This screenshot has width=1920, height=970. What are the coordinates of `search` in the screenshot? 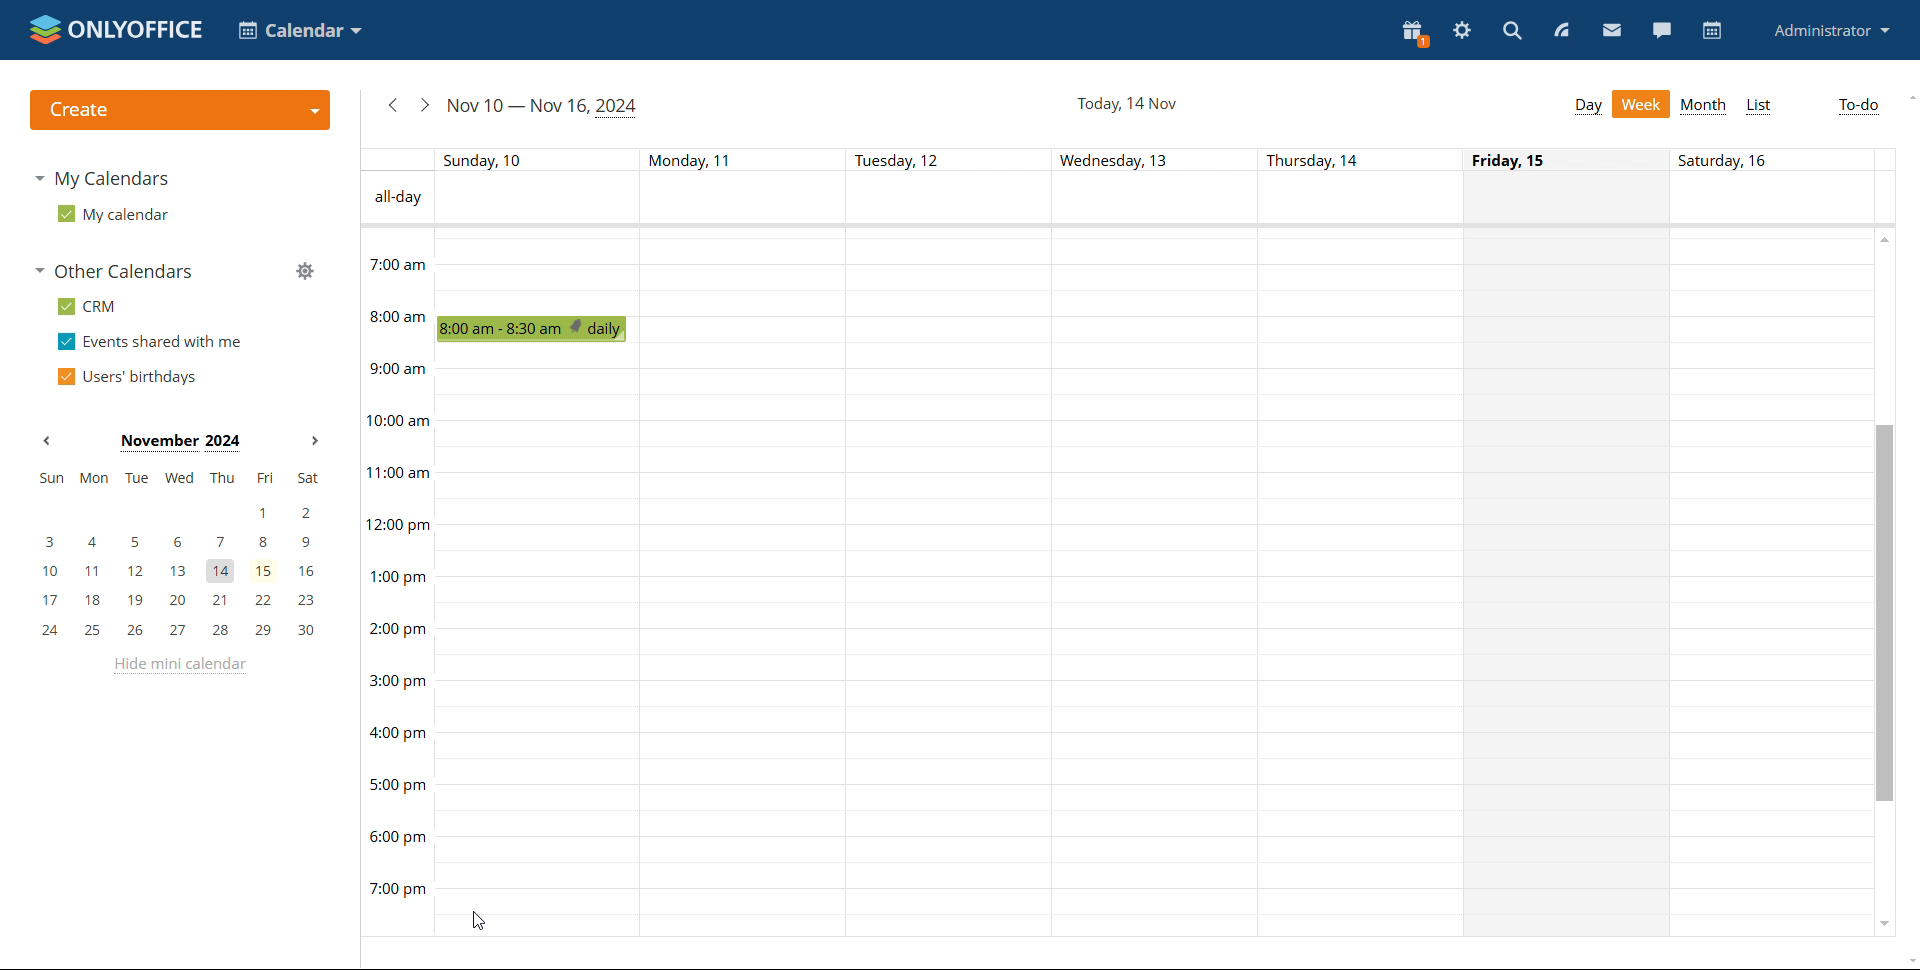 It's located at (1512, 30).